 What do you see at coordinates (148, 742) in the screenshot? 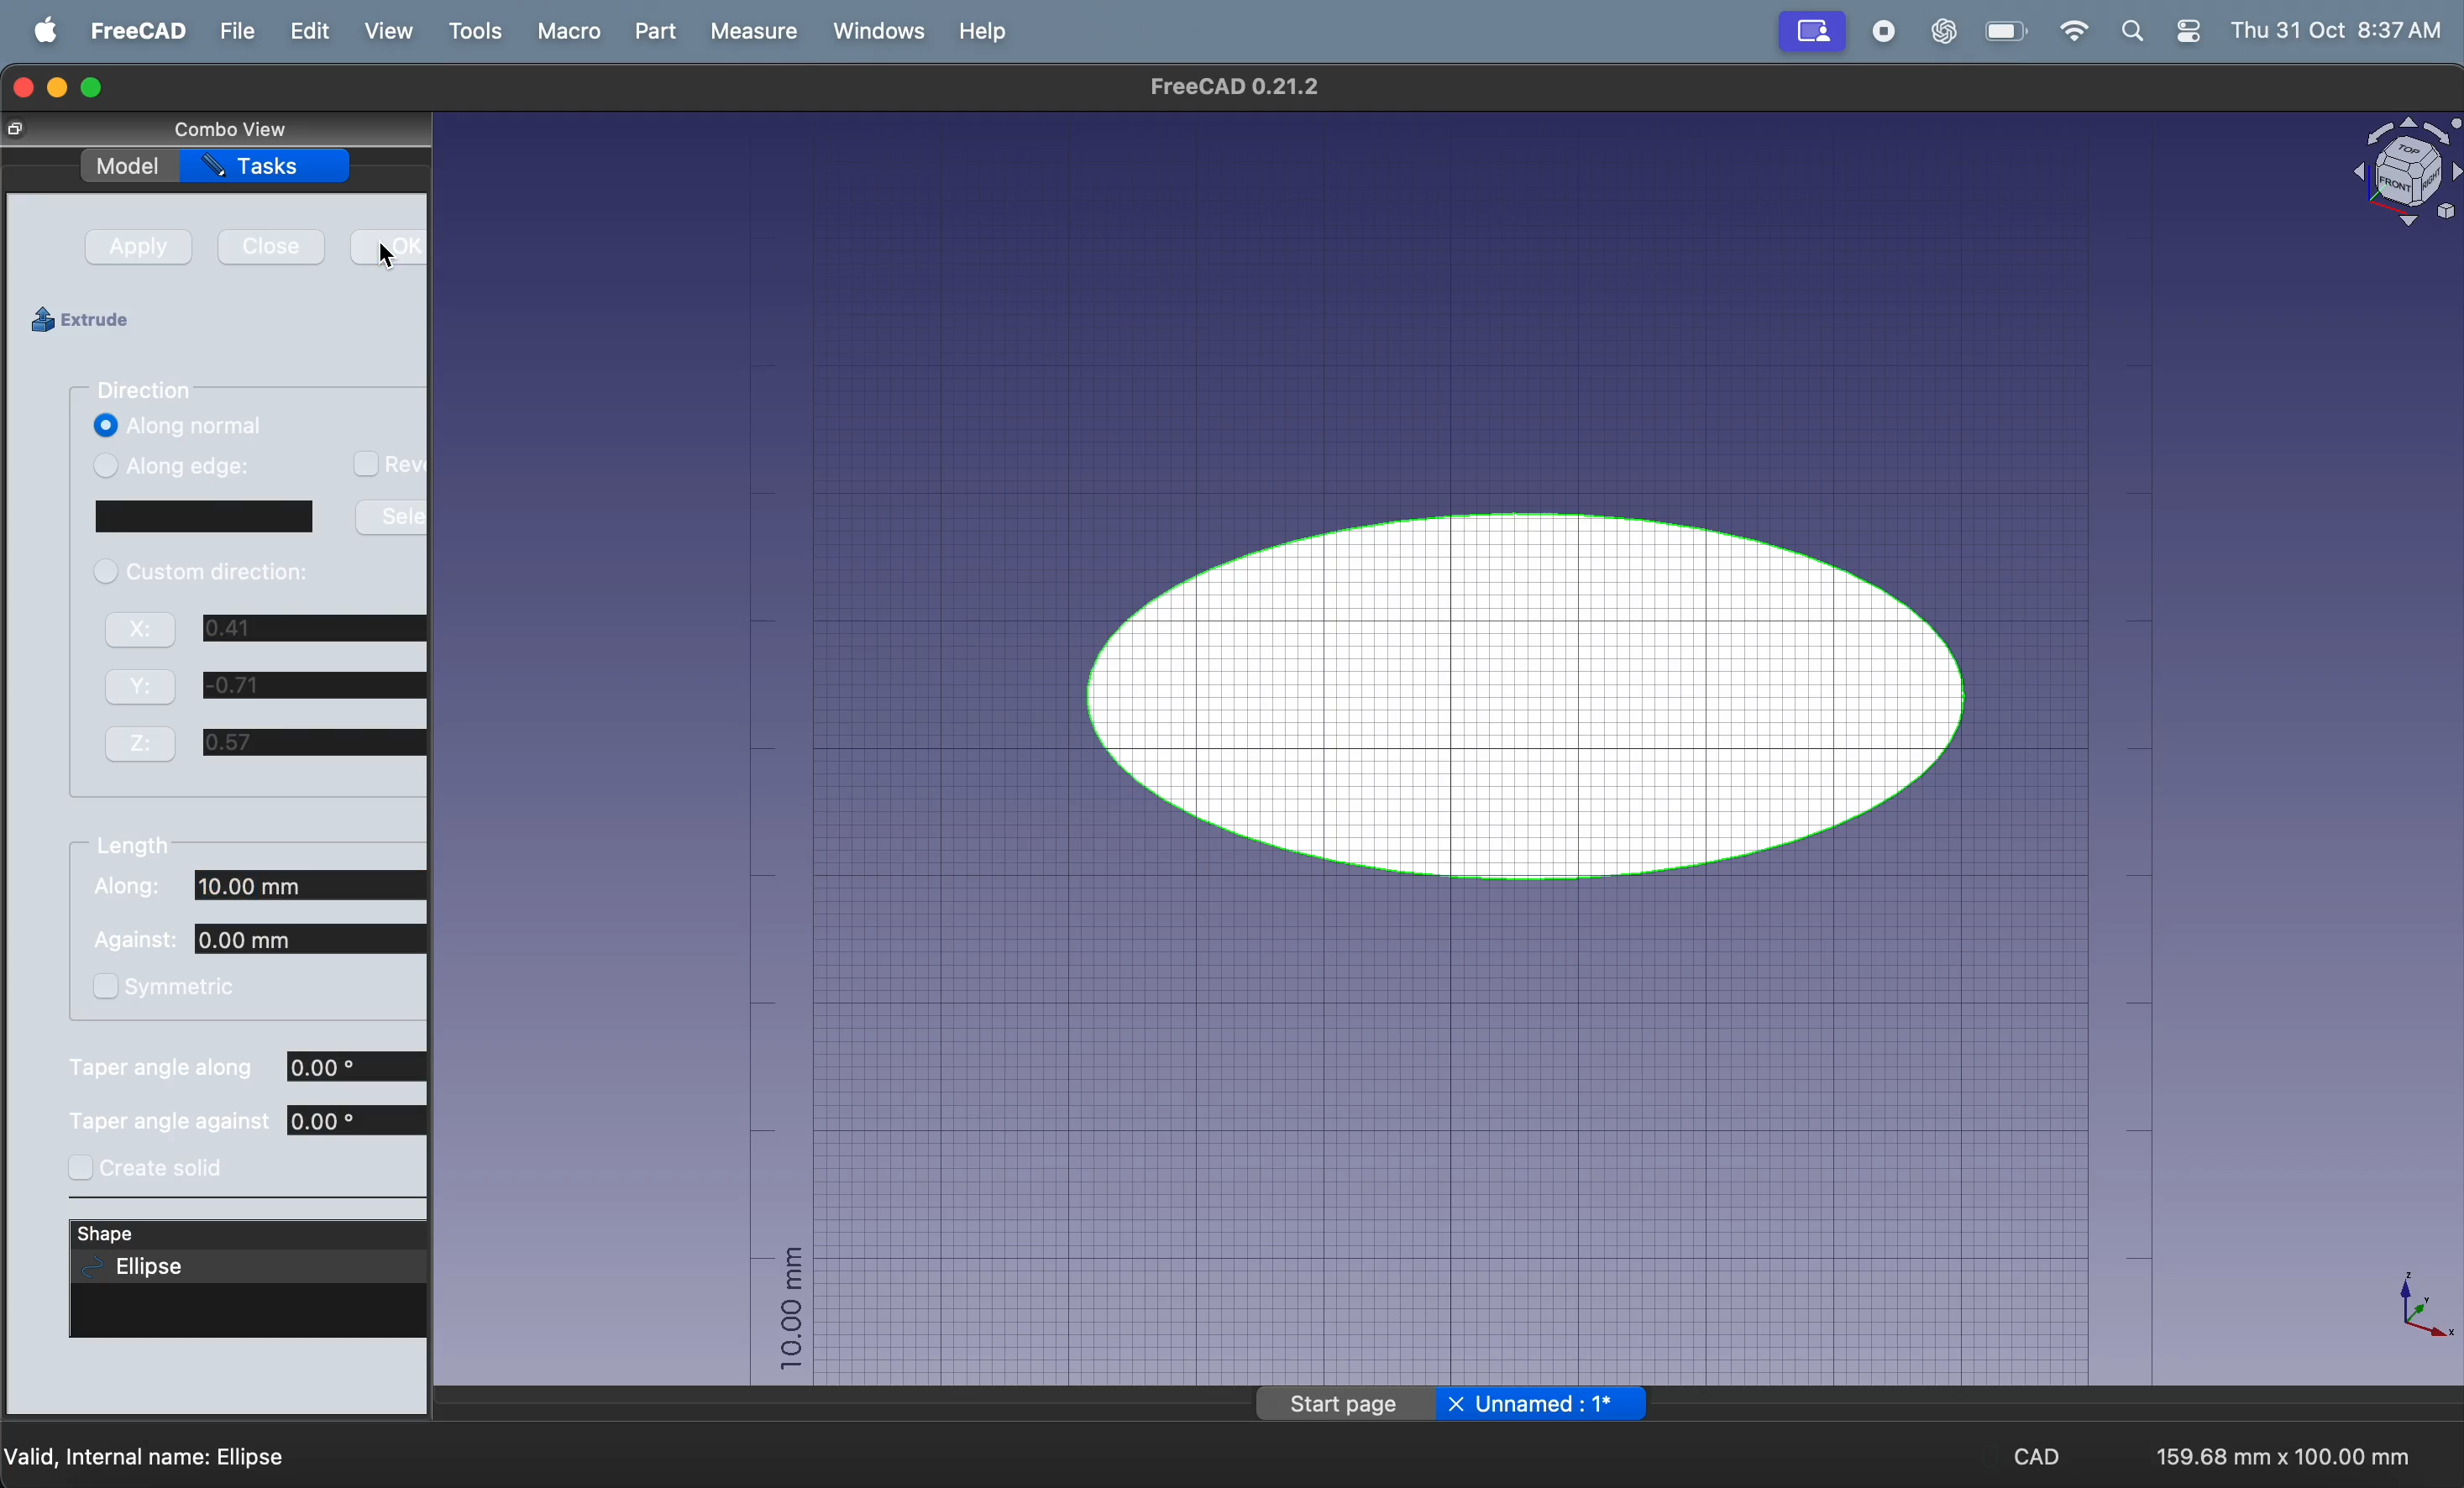
I see `x coordinate` at bounding box center [148, 742].